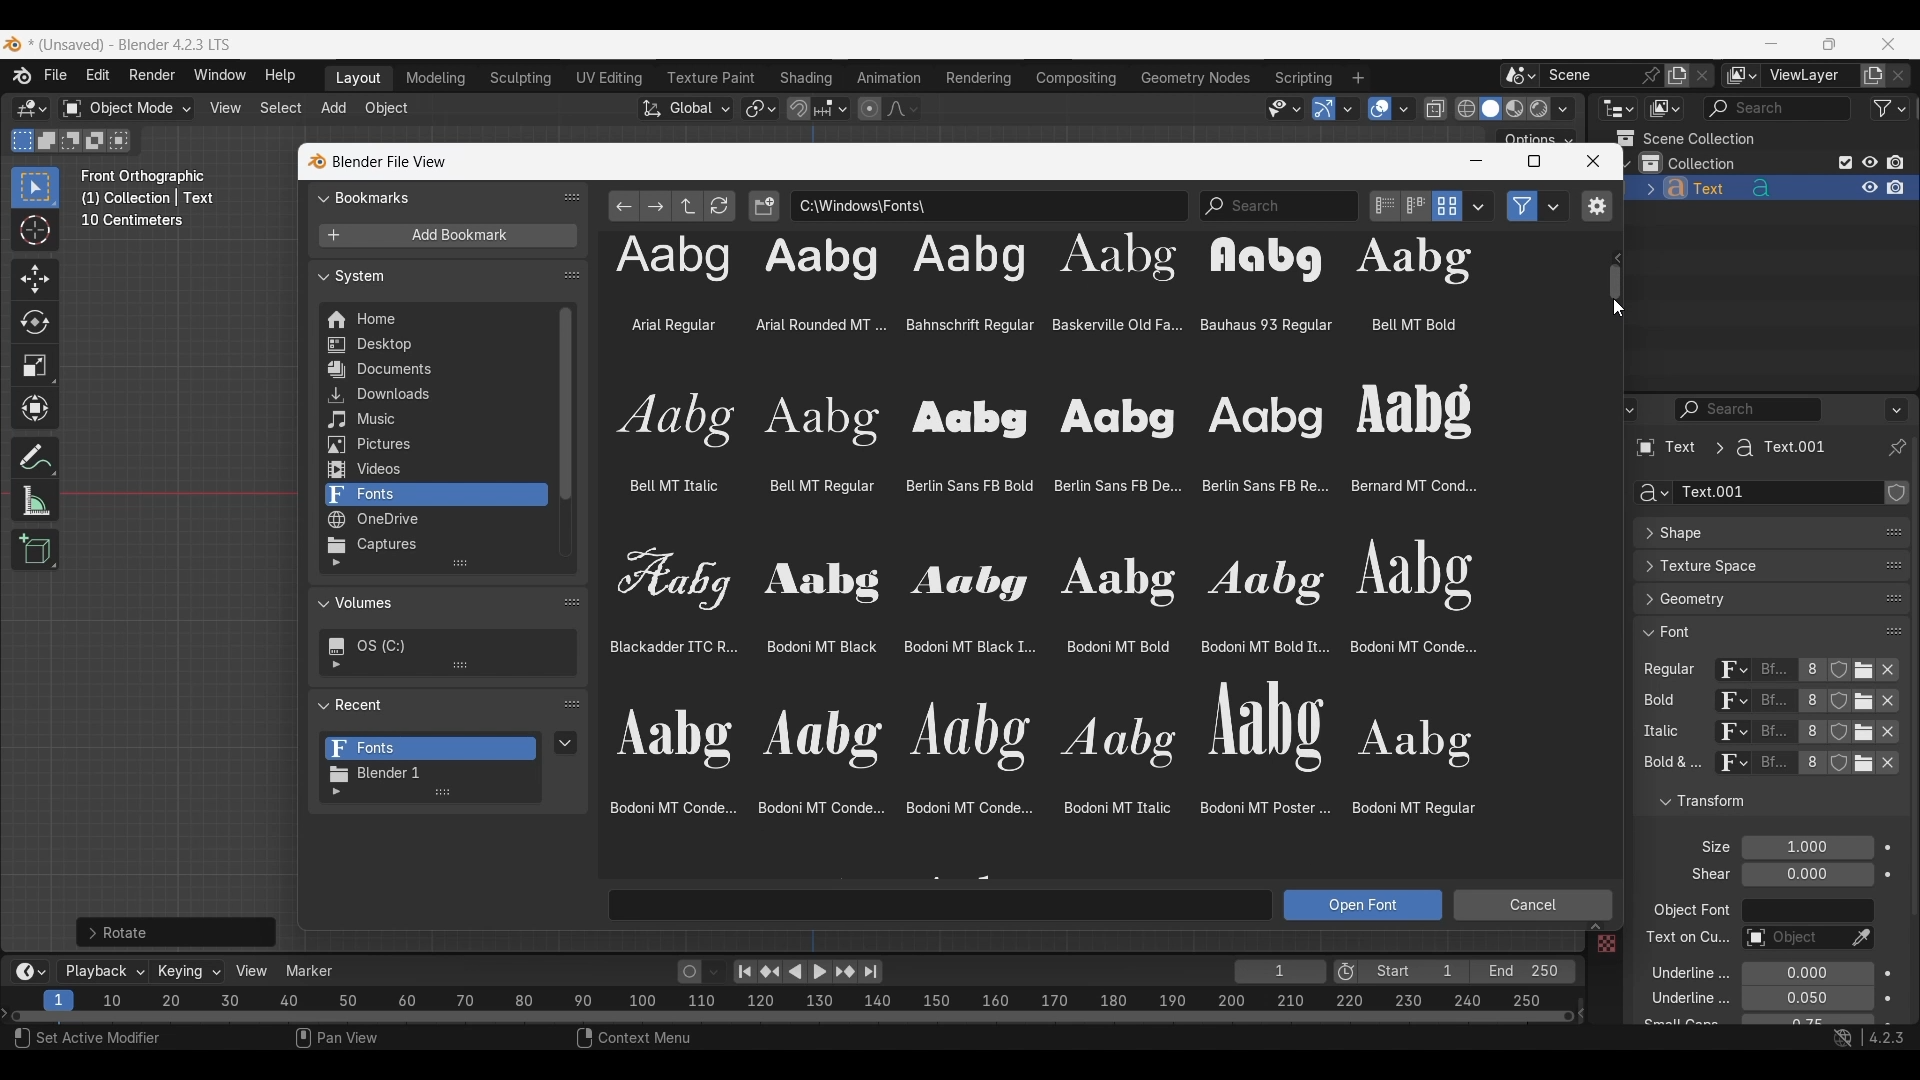 The height and width of the screenshot is (1080, 1920). I want to click on Create new directory, so click(764, 206).